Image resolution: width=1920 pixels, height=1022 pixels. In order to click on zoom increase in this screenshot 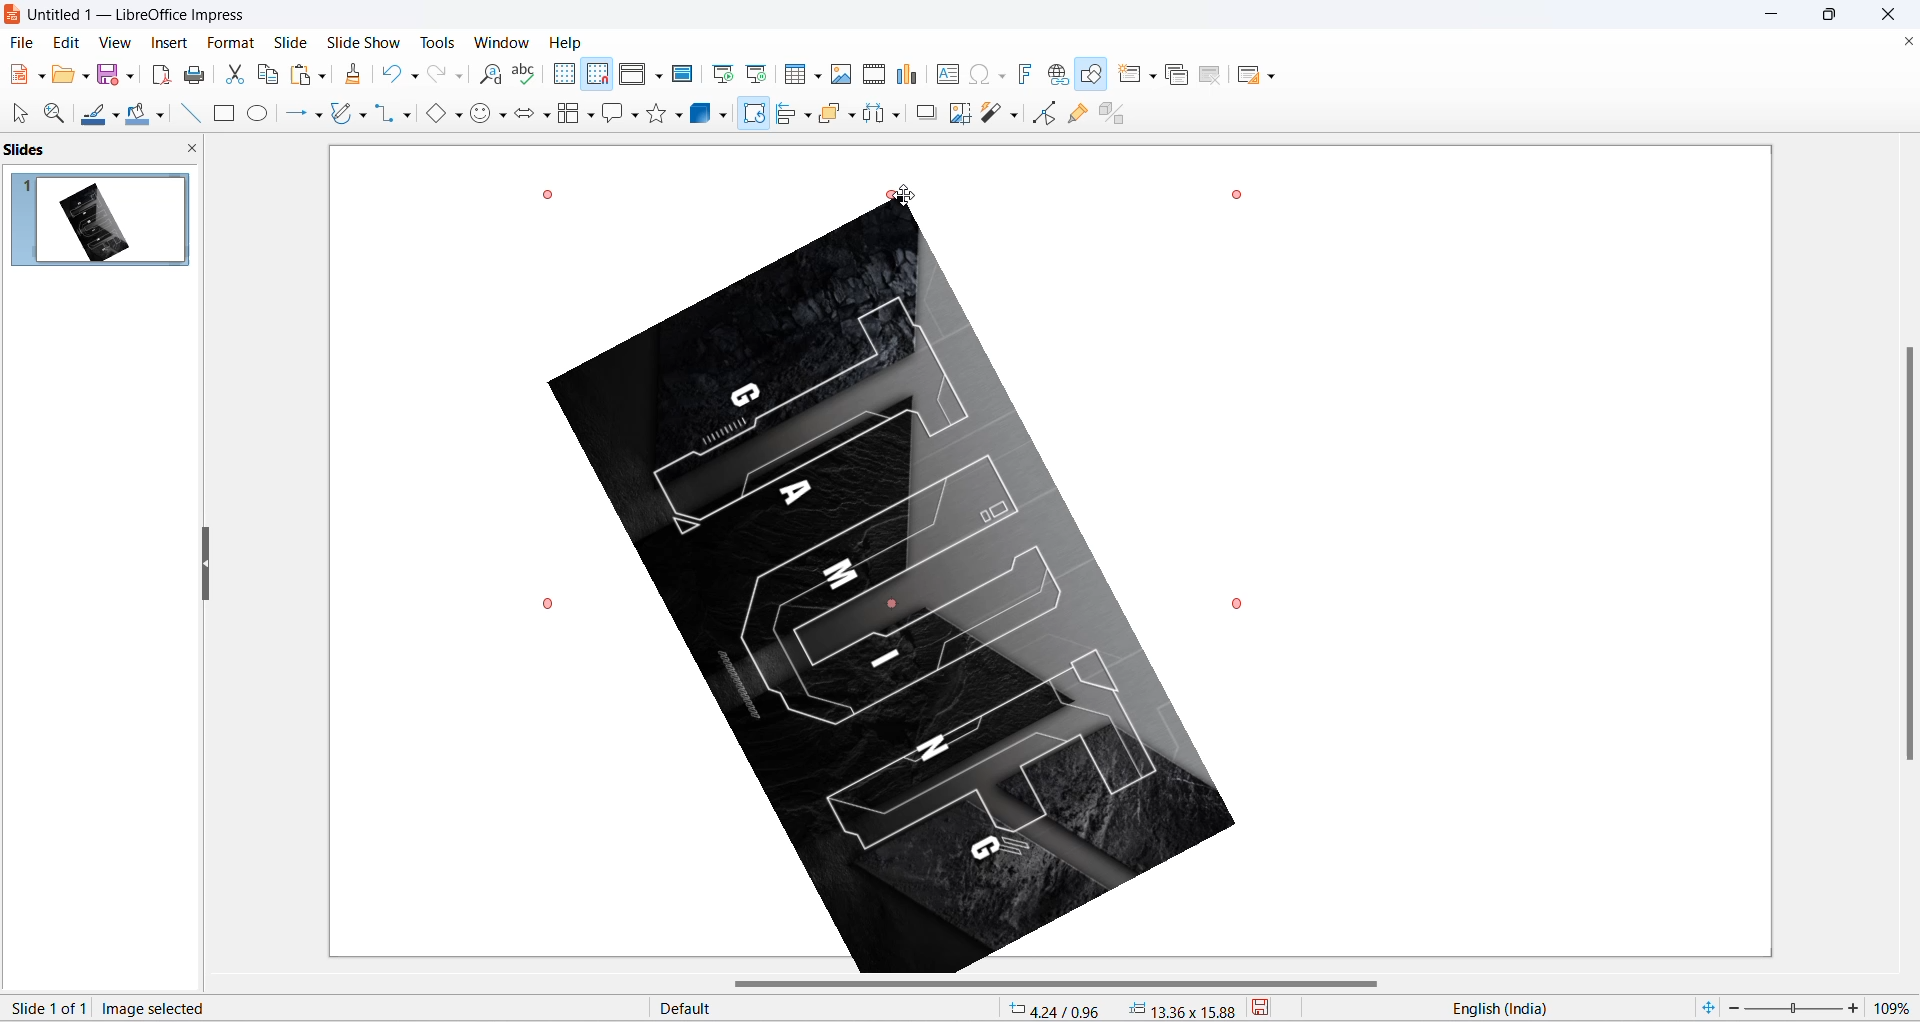, I will do `click(1856, 1007)`.